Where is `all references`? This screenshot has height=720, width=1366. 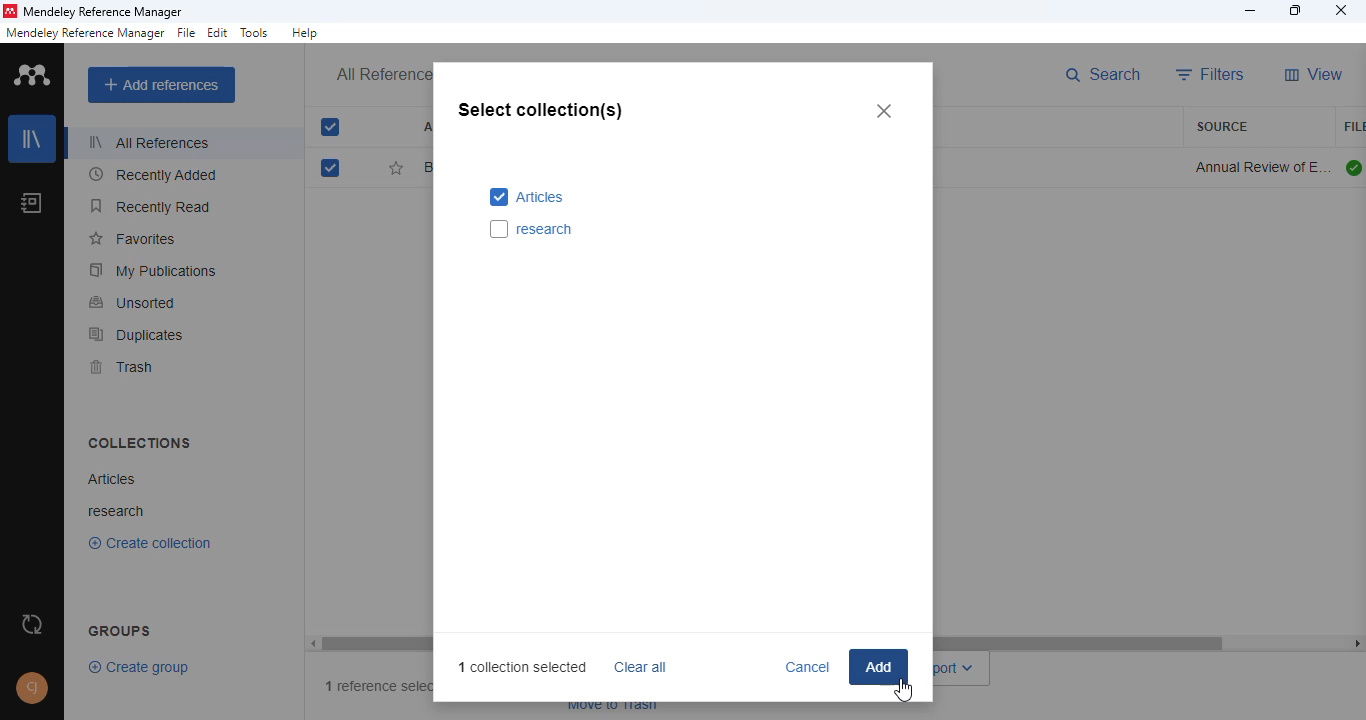 all references is located at coordinates (150, 142).